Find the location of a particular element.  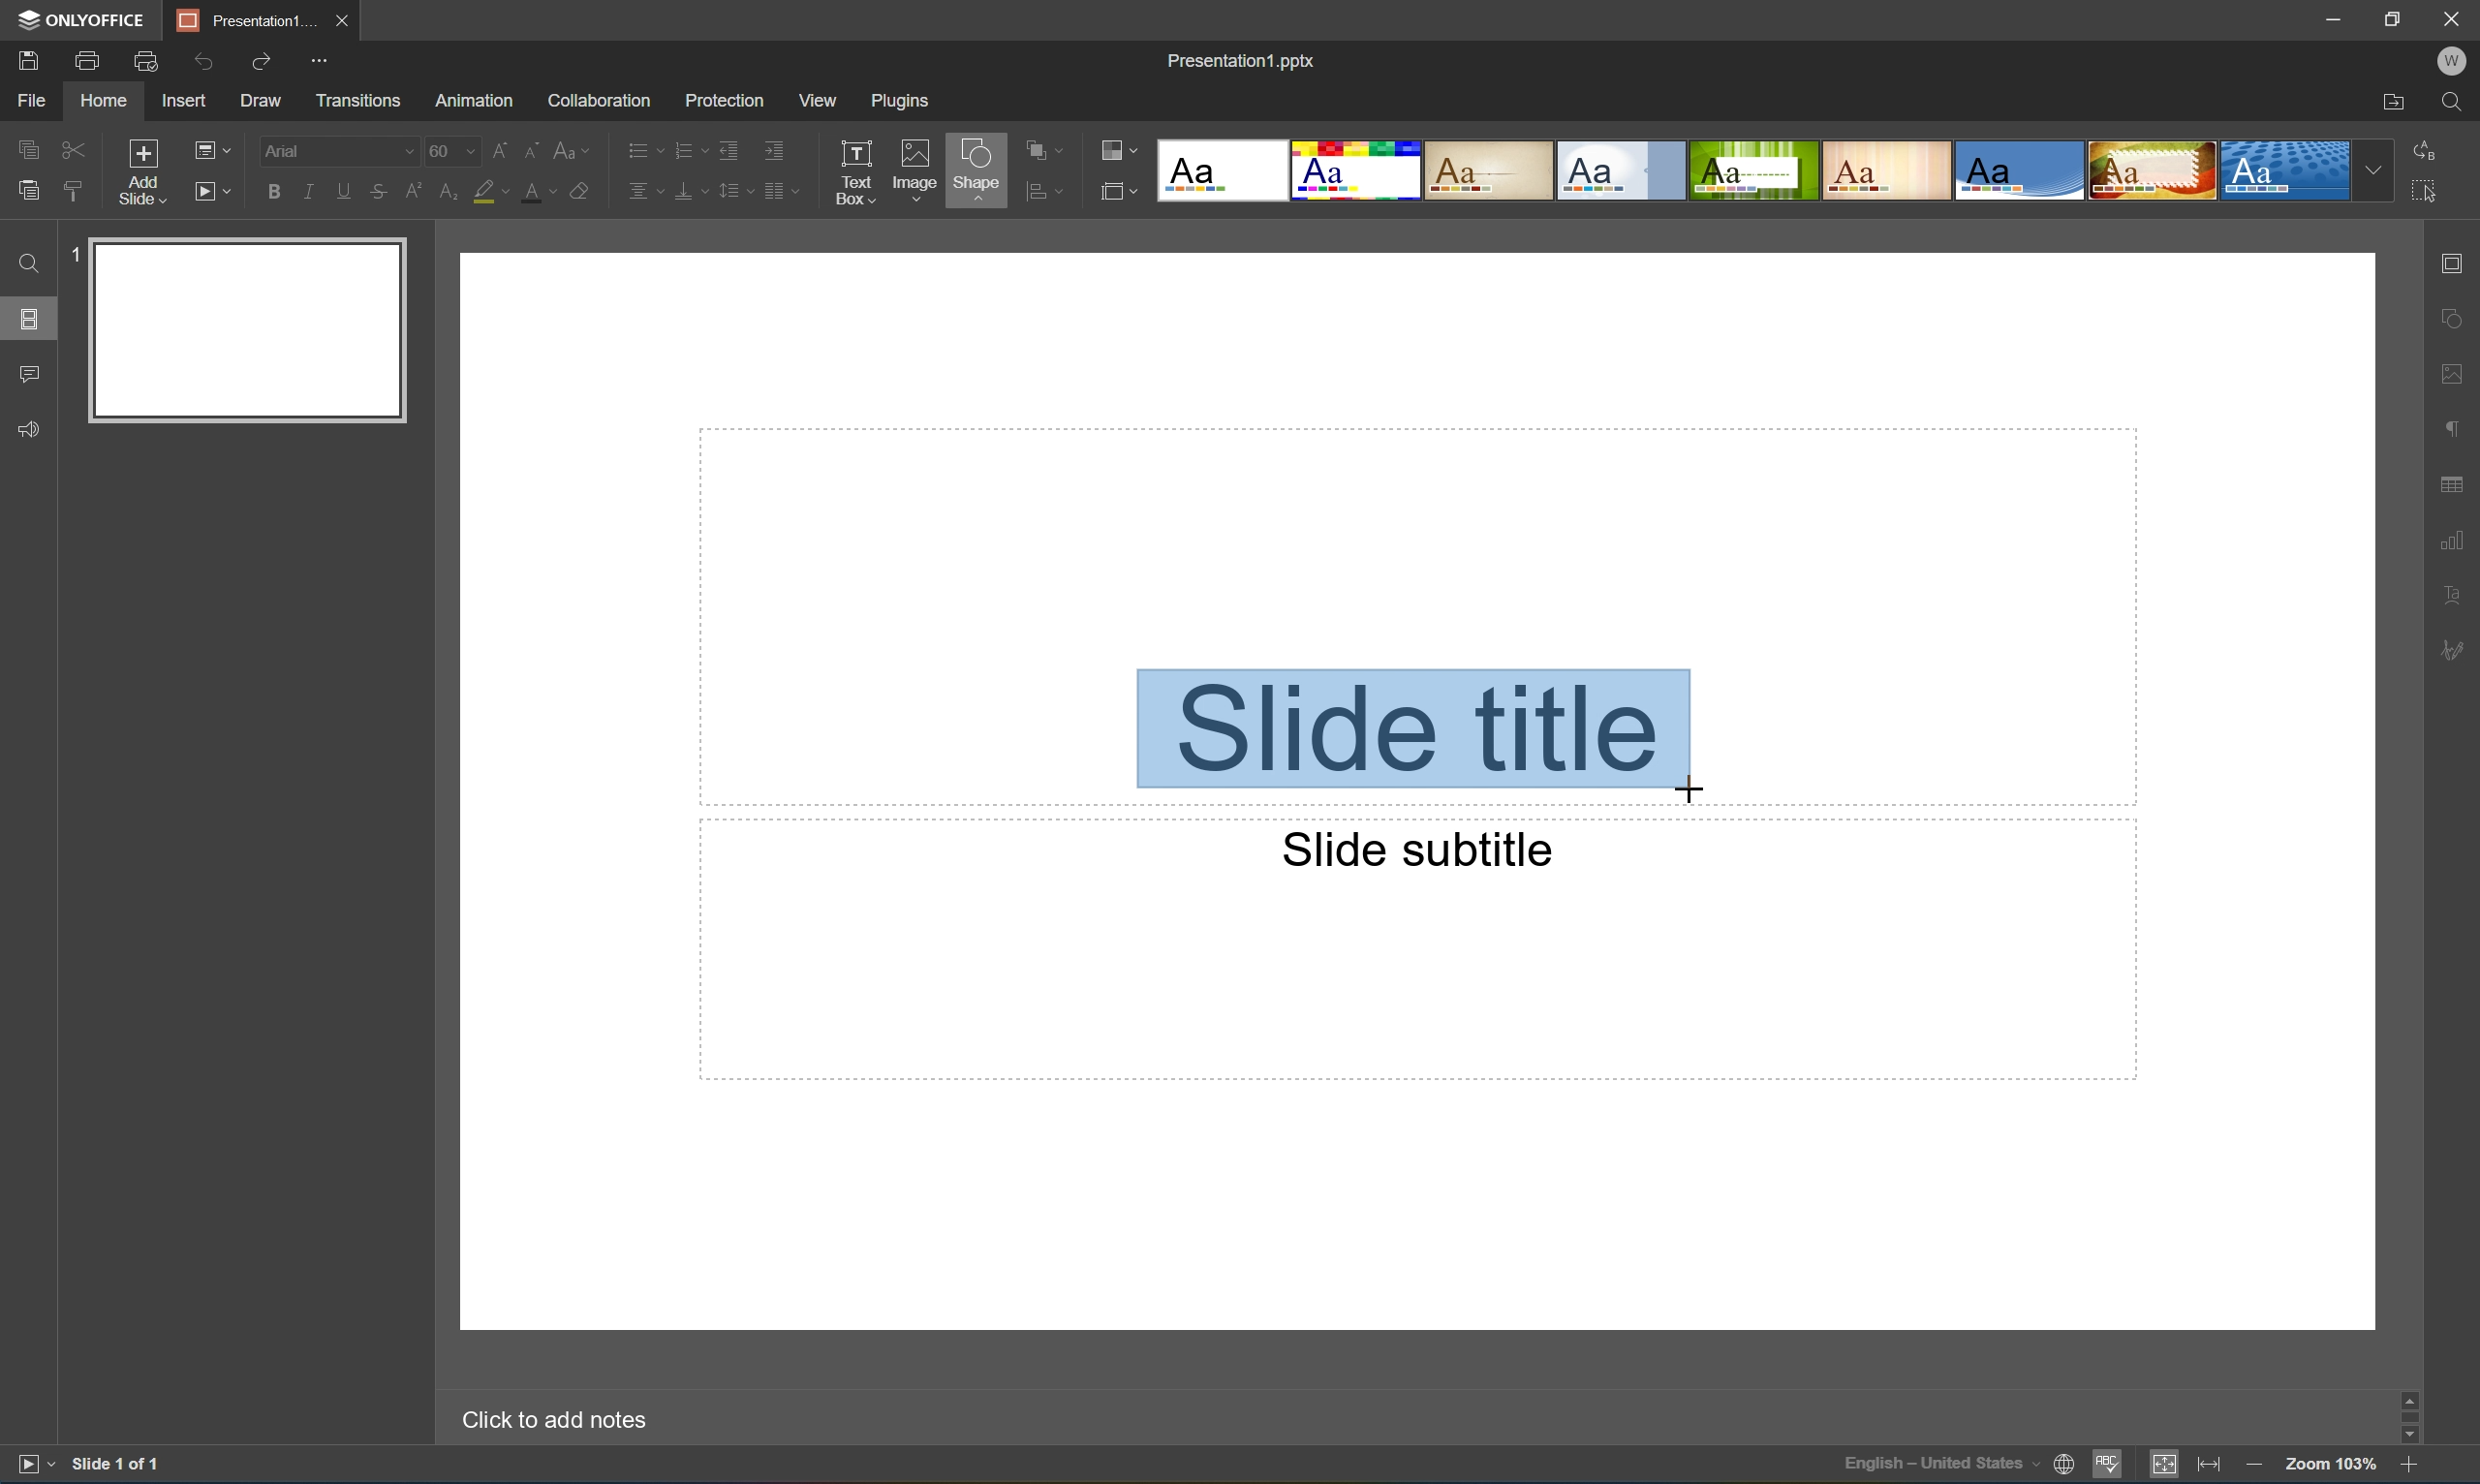

Restore down is located at coordinates (2389, 19).